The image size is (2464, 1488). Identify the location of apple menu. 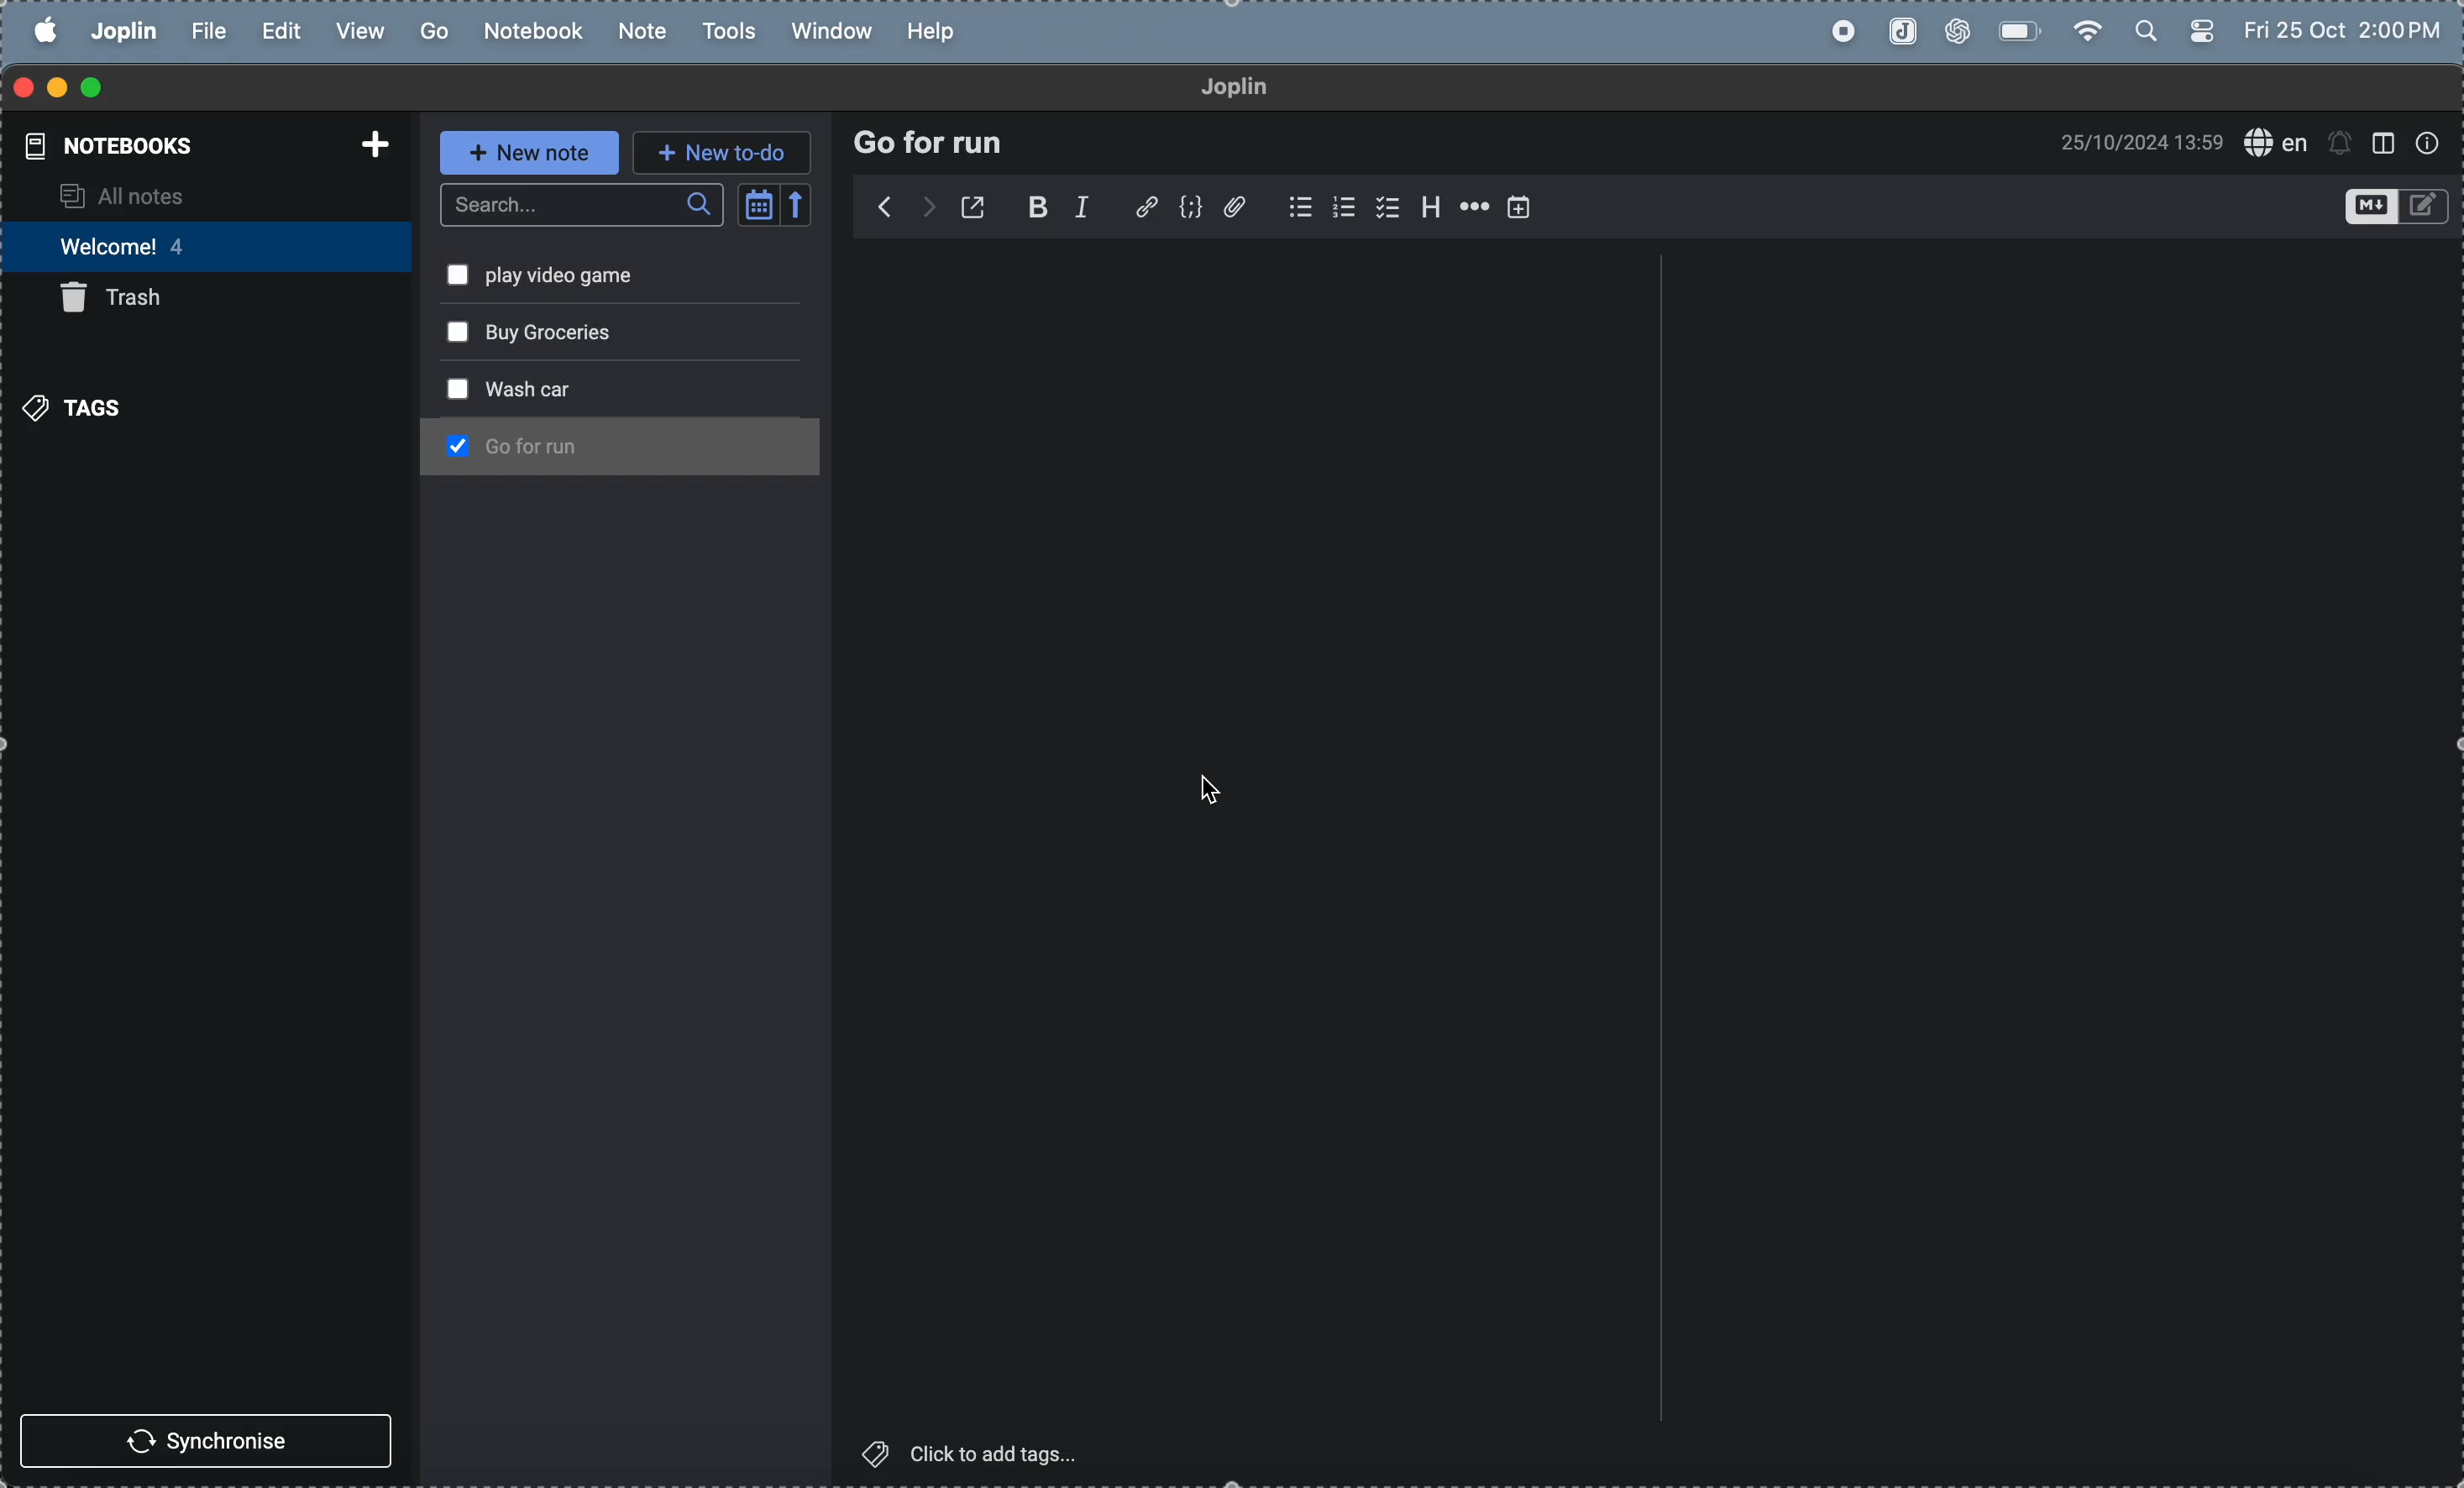
(34, 31).